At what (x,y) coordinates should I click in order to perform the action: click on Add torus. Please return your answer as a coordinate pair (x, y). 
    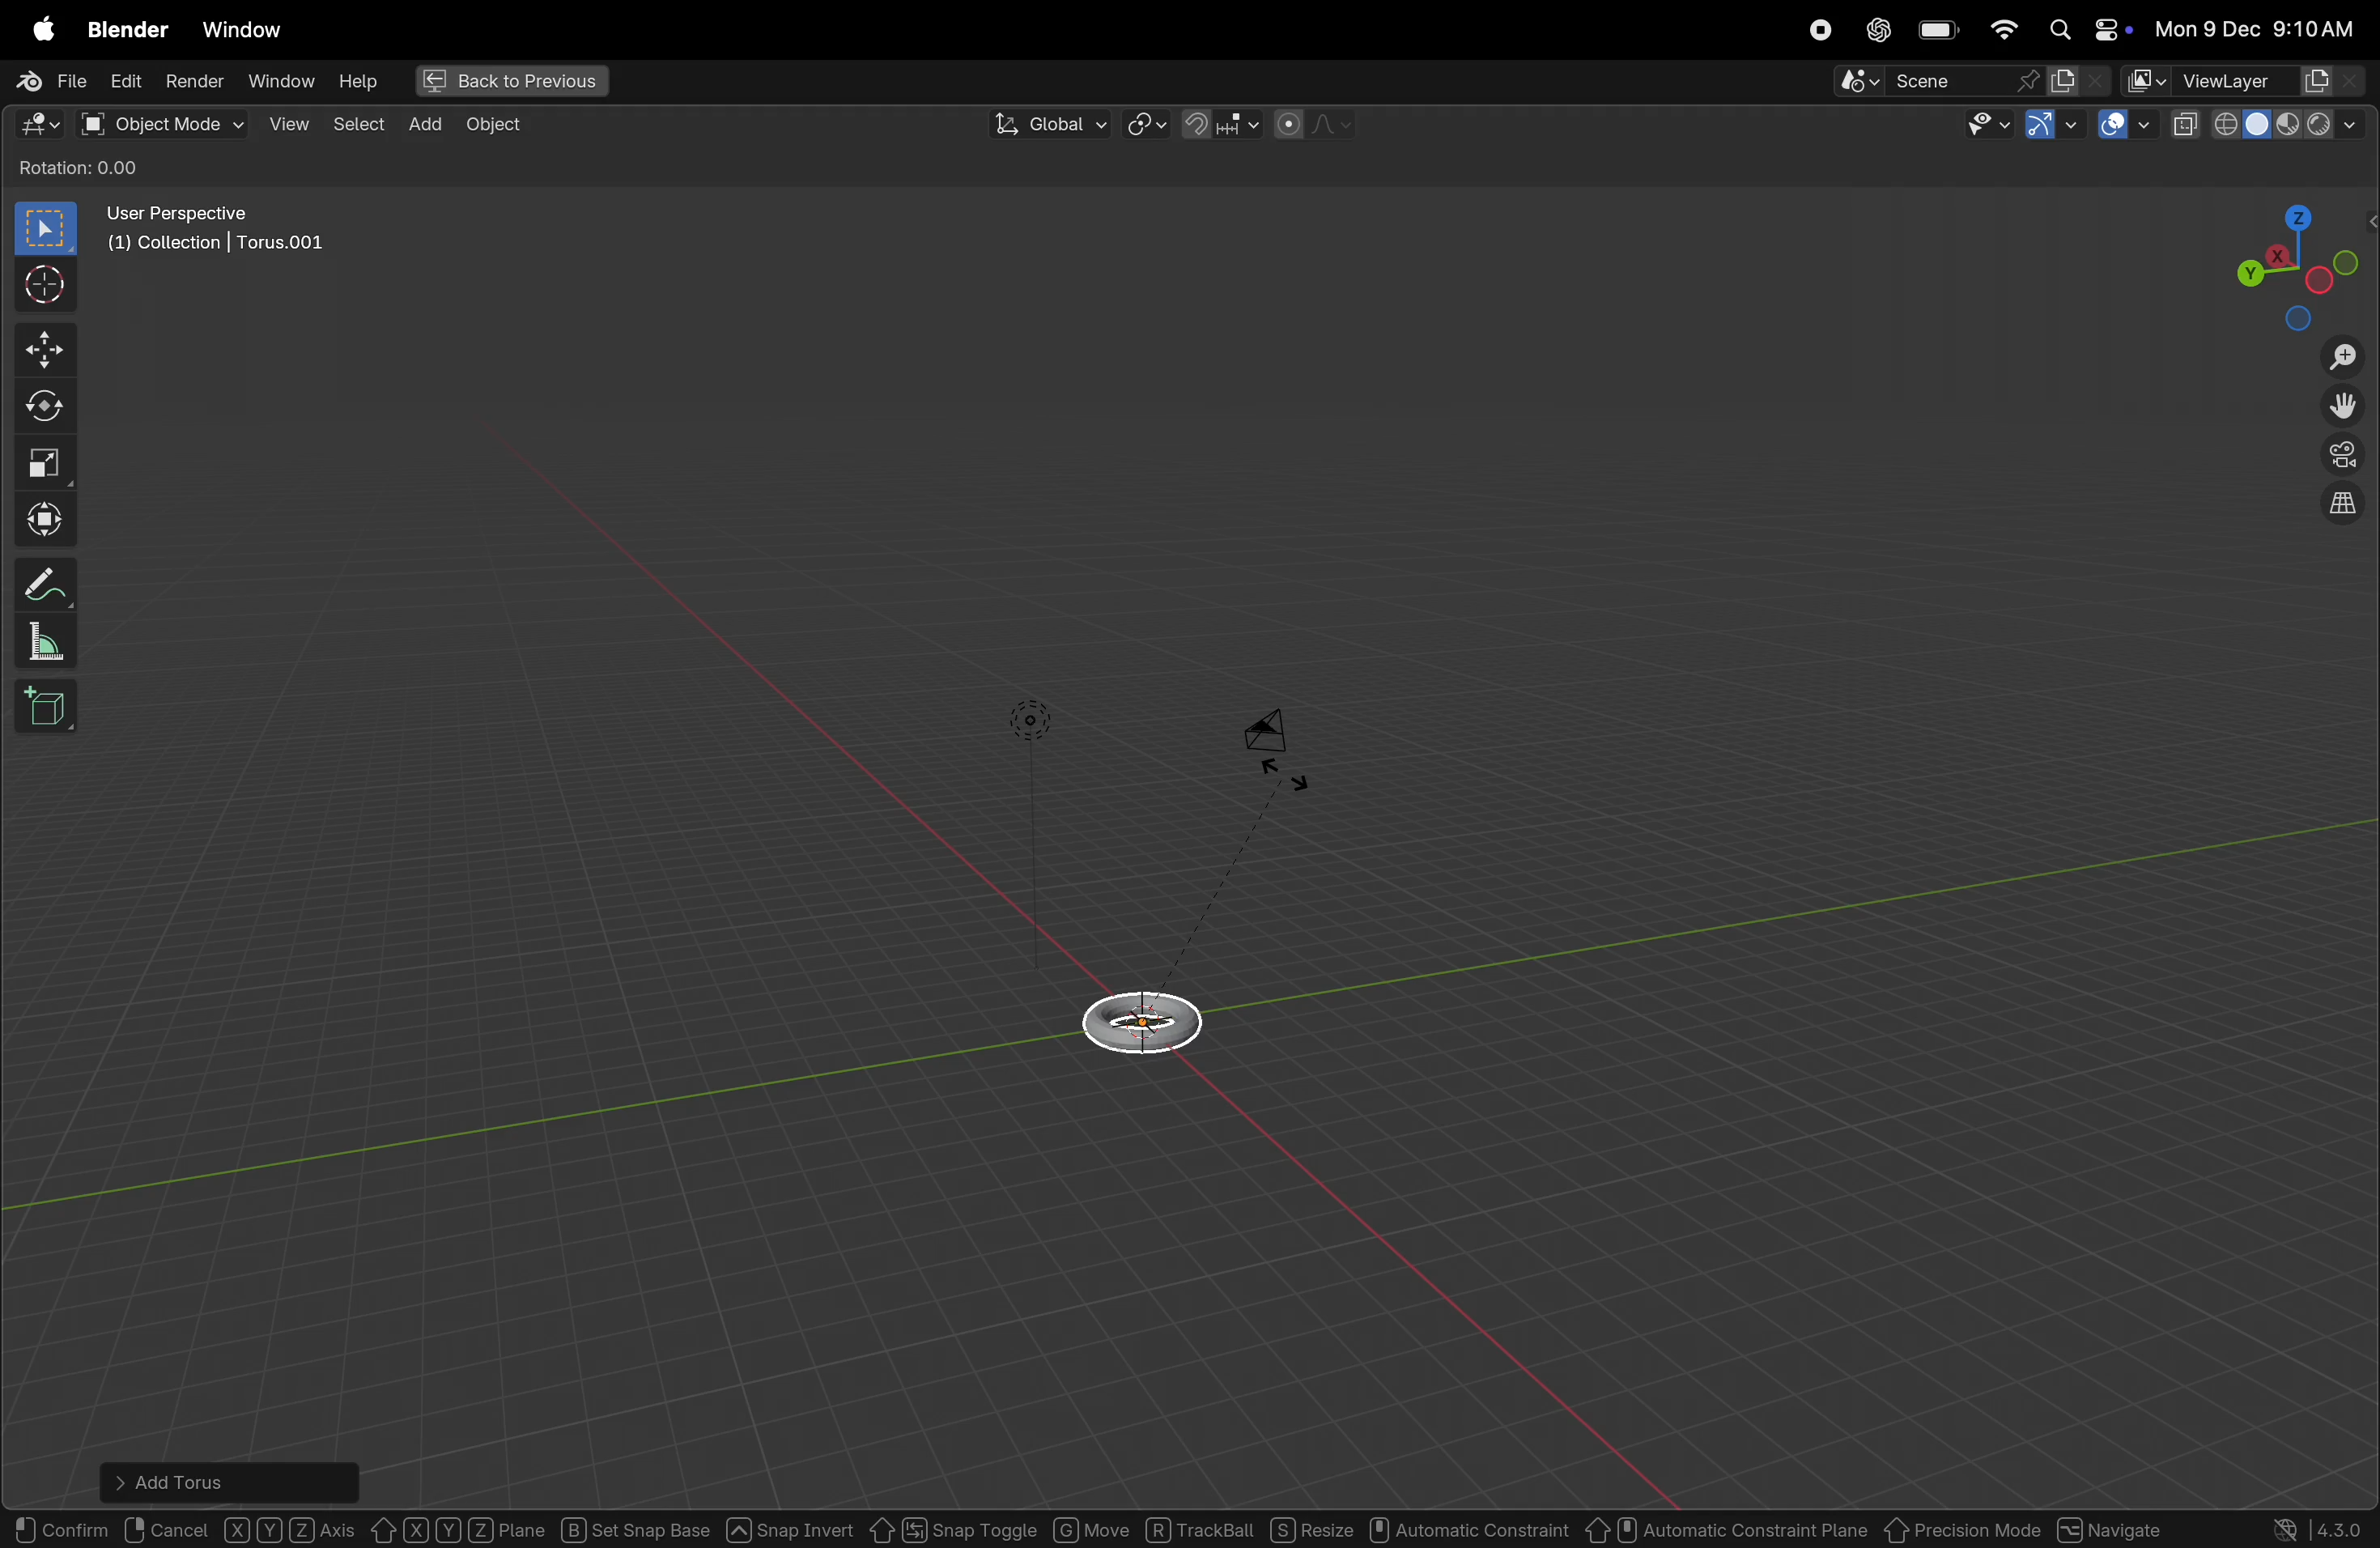
    Looking at the image, I should click on (190, 1477).